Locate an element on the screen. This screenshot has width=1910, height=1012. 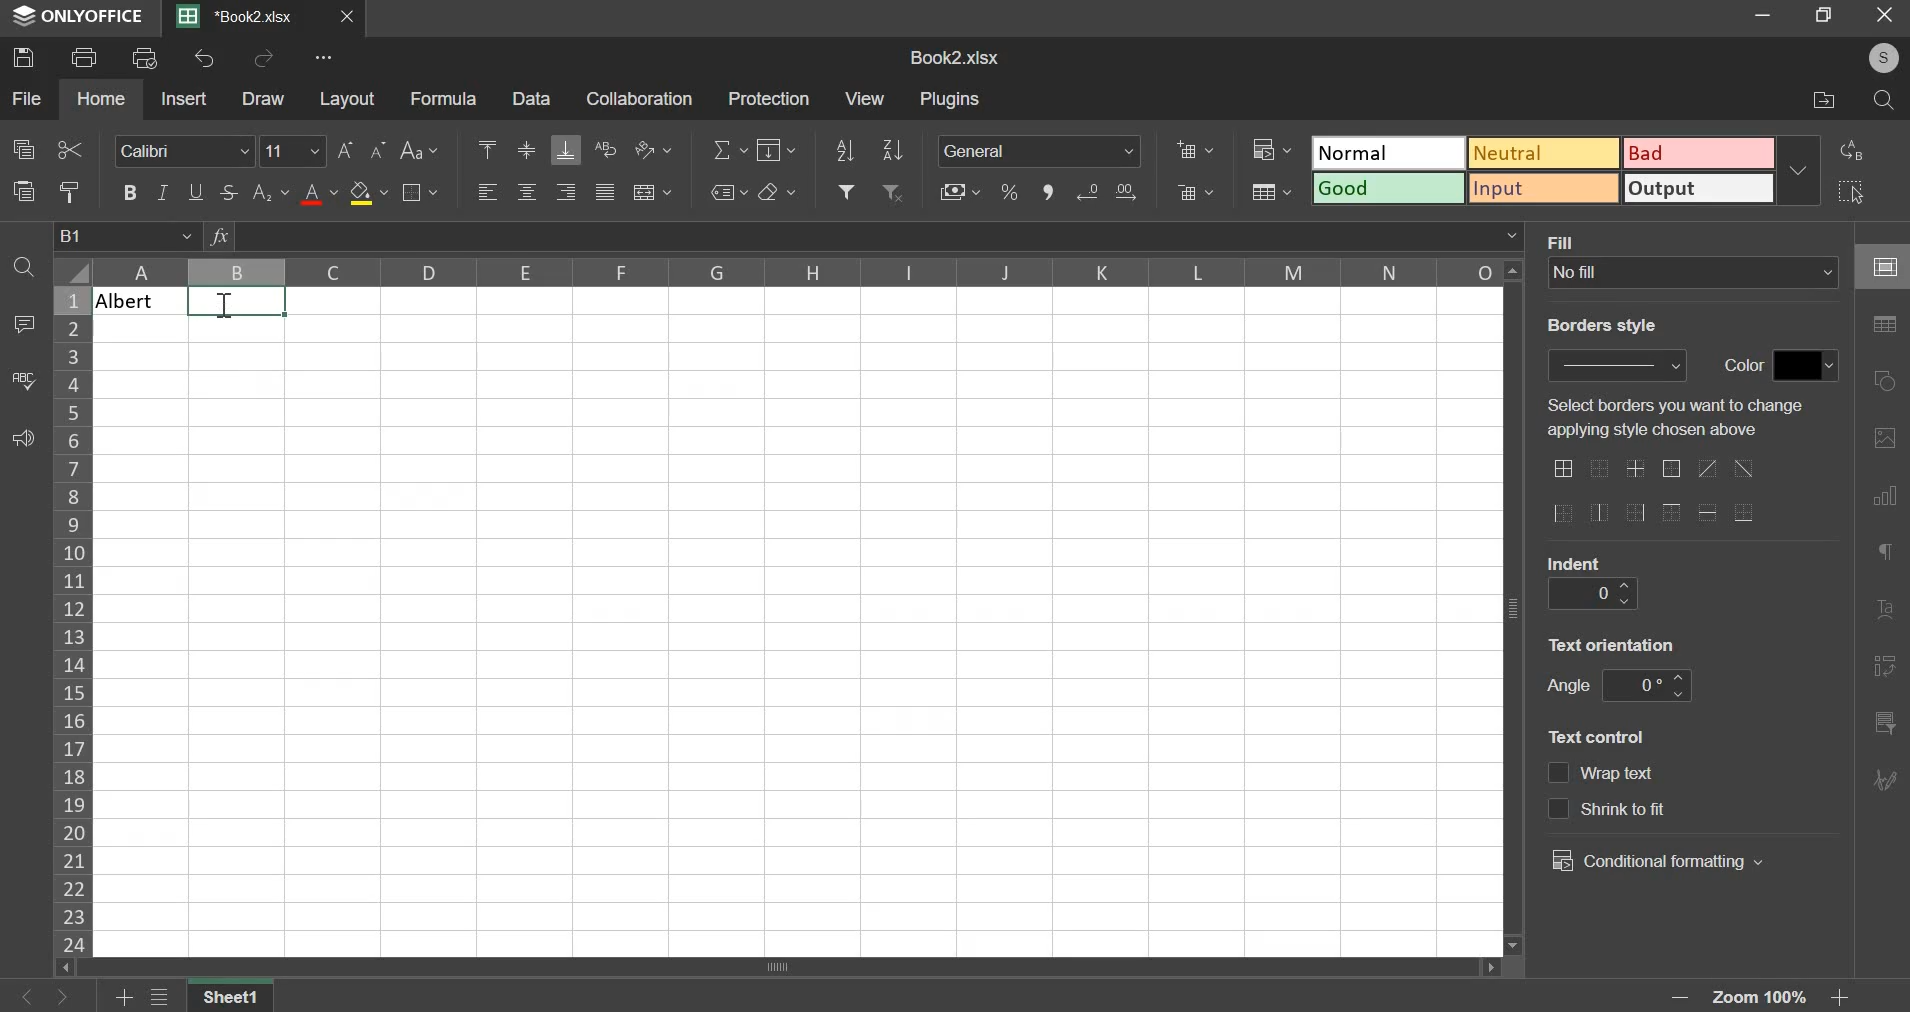
spelling is located at coordinates (23, 379).